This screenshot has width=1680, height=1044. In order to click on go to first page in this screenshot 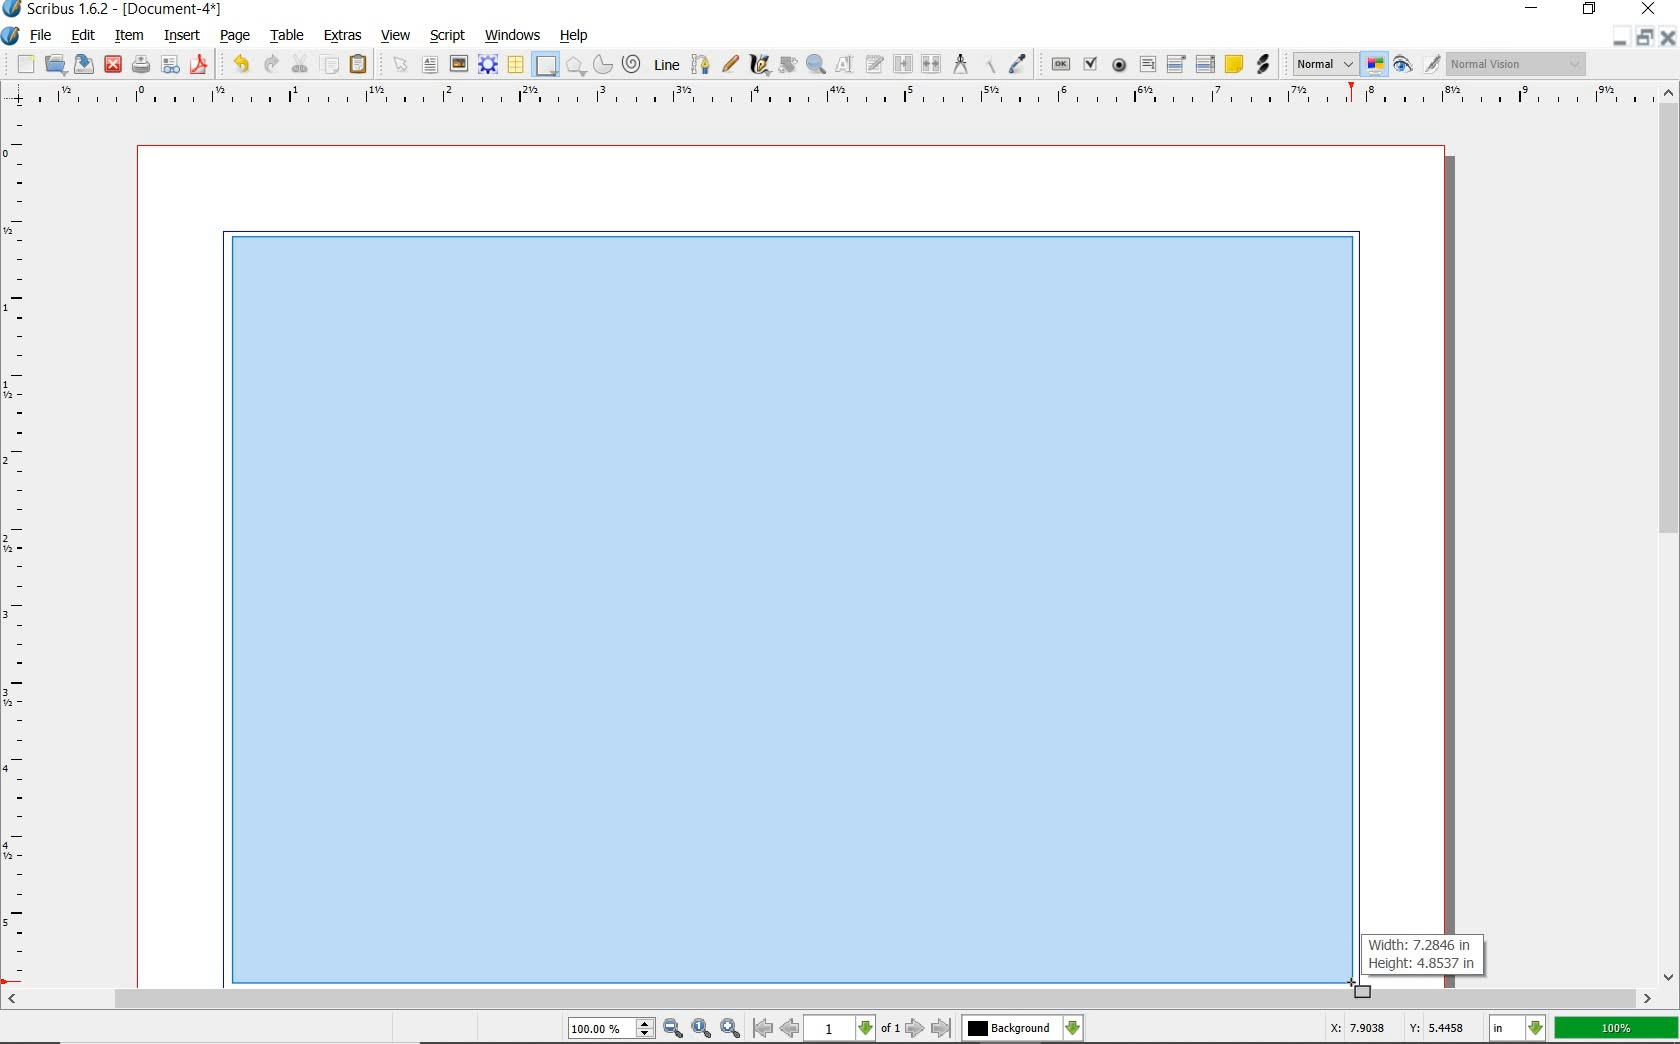, I will do `click(764, 1029)`.